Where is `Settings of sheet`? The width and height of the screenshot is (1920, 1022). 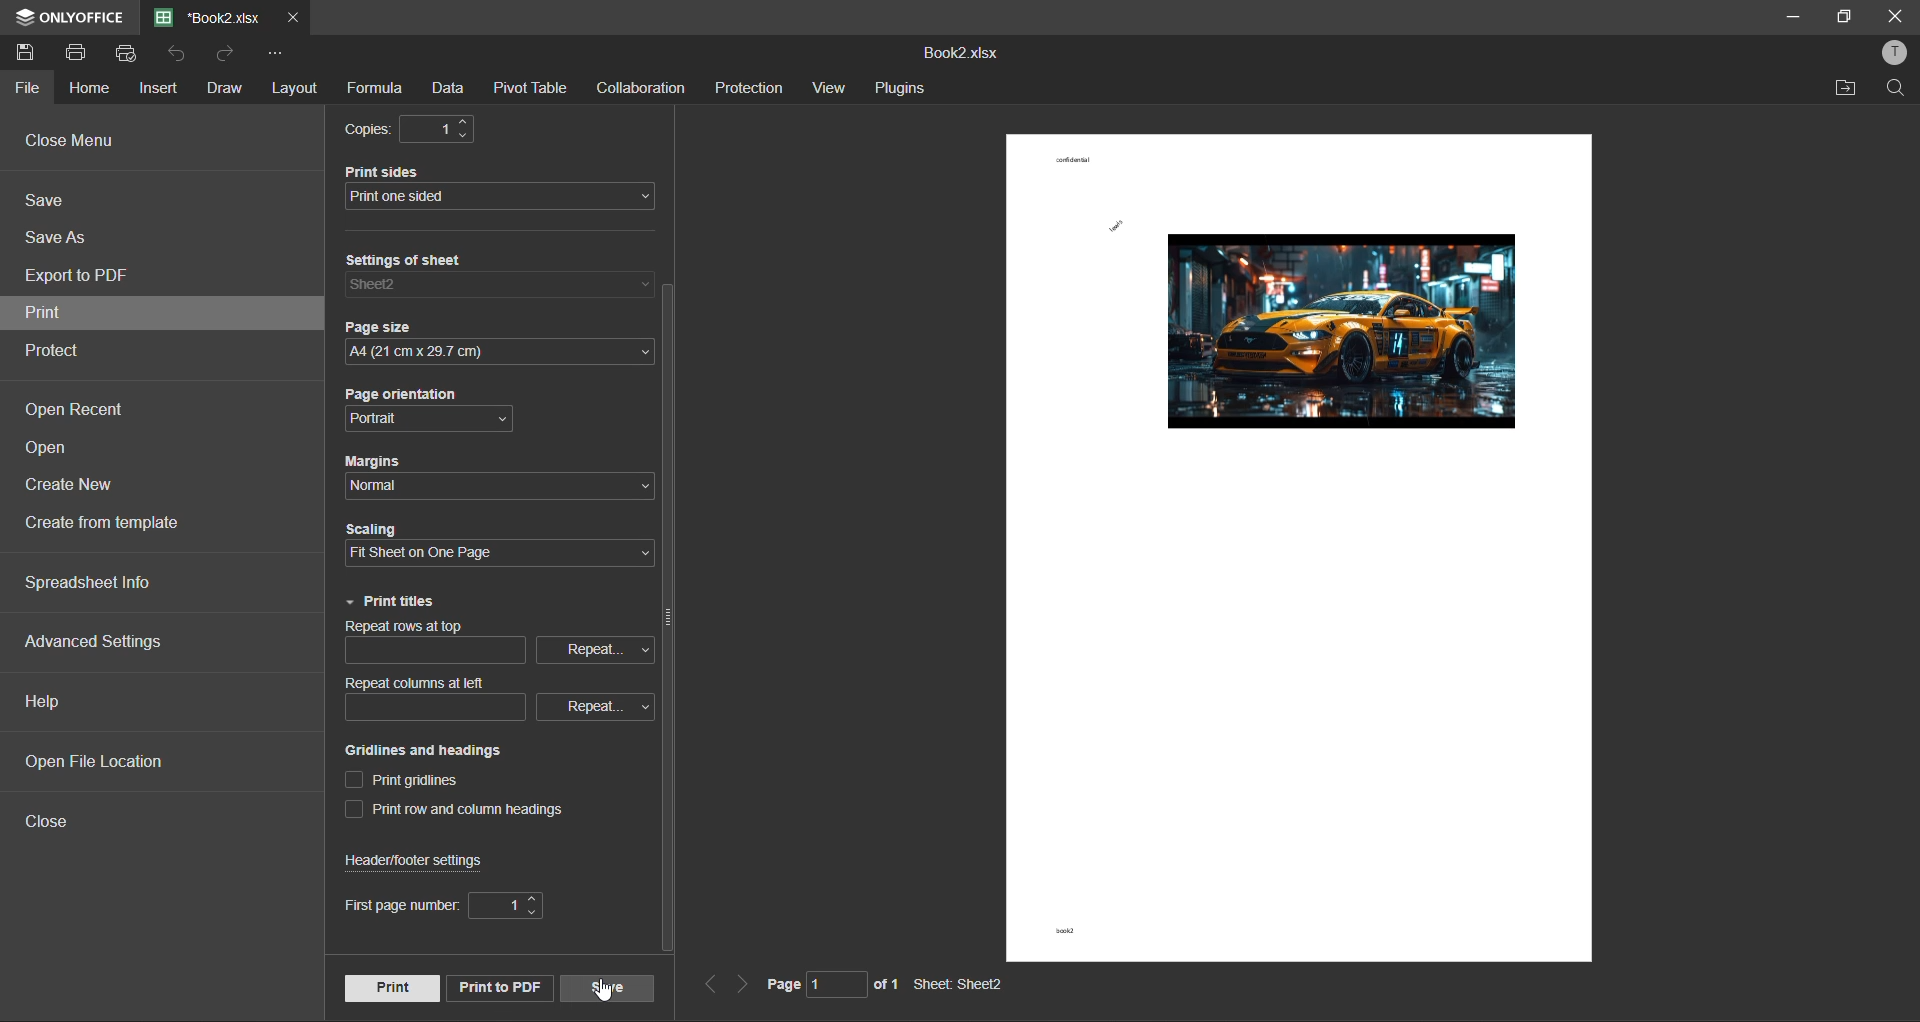
Settings of sheet is located at coordinates (410, 258).